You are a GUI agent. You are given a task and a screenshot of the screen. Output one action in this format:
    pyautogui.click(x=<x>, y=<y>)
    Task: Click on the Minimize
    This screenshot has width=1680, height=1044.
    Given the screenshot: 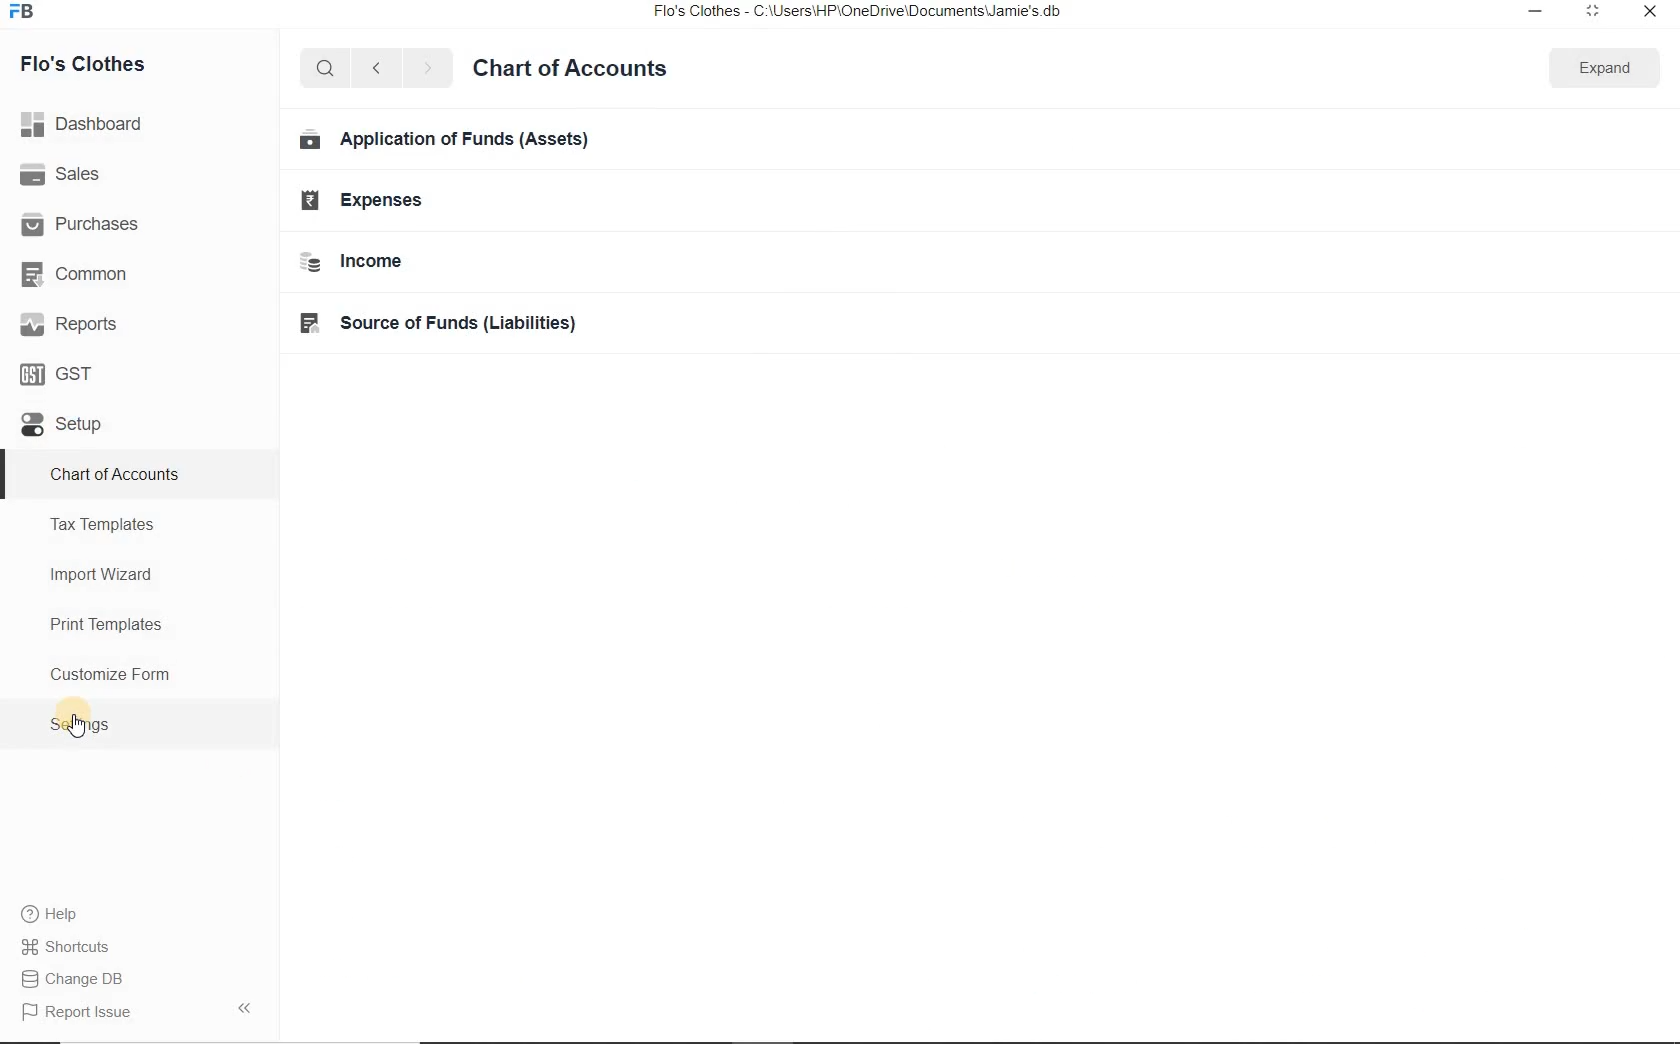 What is the action you would take?
    pyautogui.click(x=1535, y=12)
    